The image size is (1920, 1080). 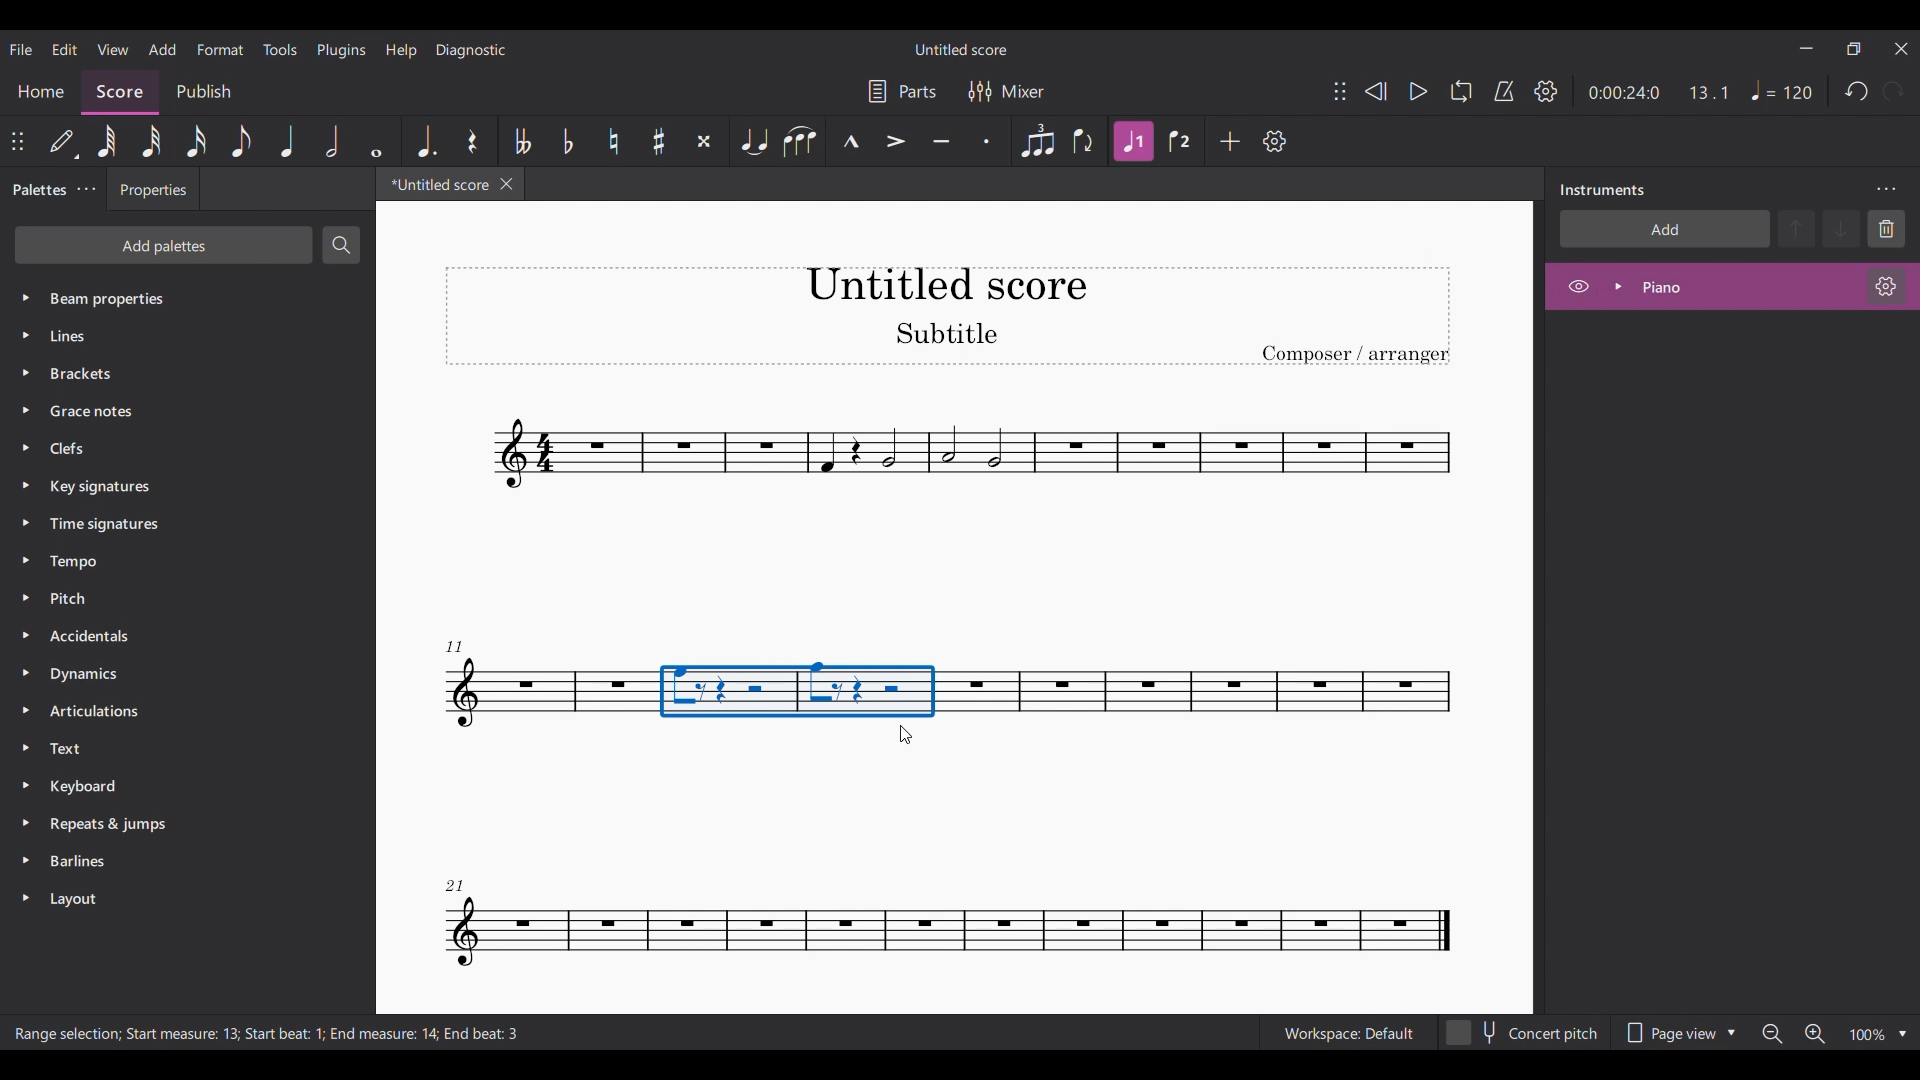 I want to click on Barlines, so click(x=172, y=864).